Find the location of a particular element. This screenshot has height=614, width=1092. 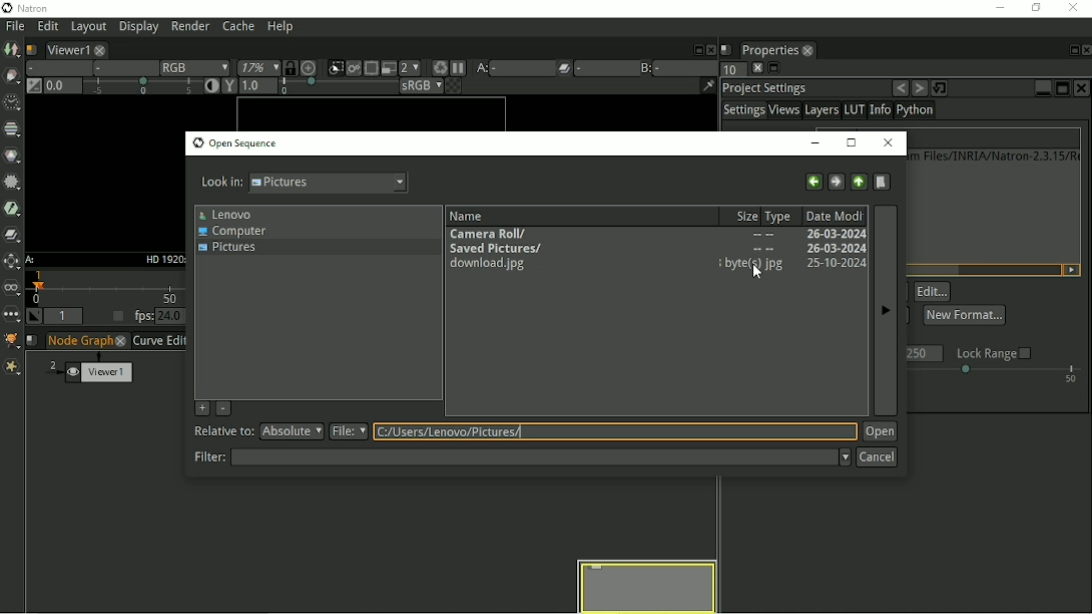

HD is located at coordinates (162, 258).